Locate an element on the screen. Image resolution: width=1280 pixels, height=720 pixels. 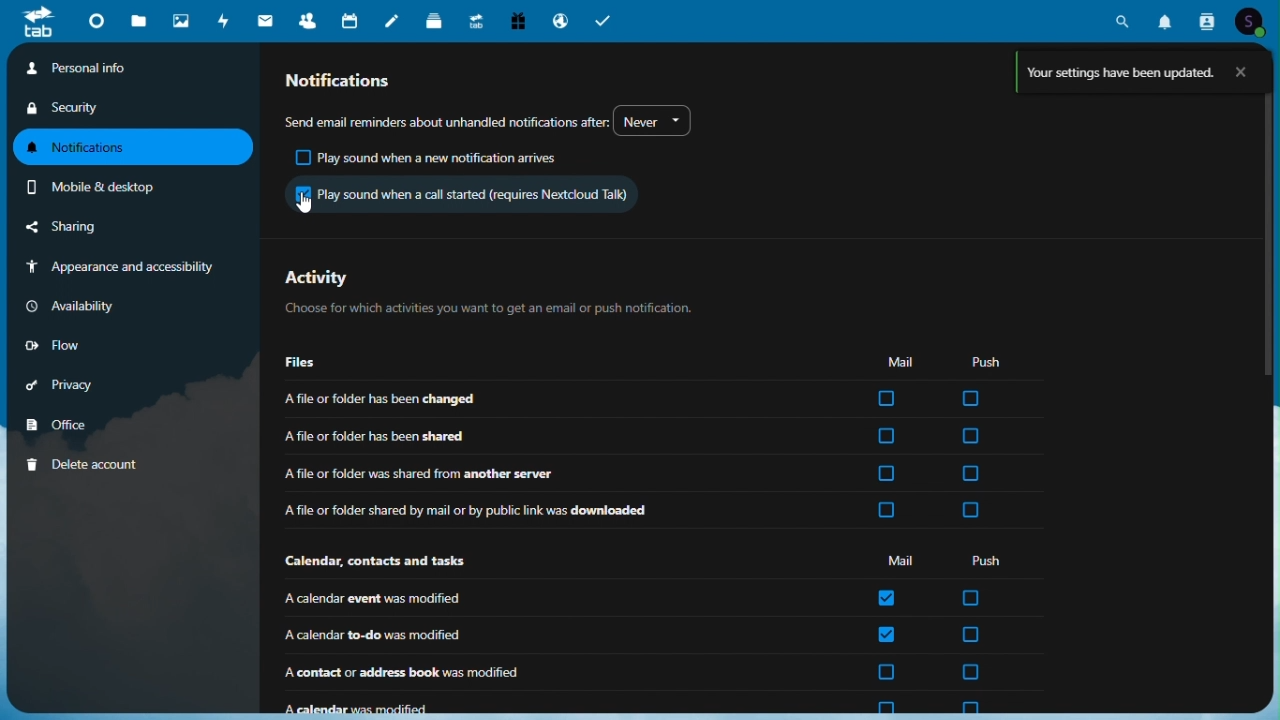
Notifications is located at coordinates (1167, 17).